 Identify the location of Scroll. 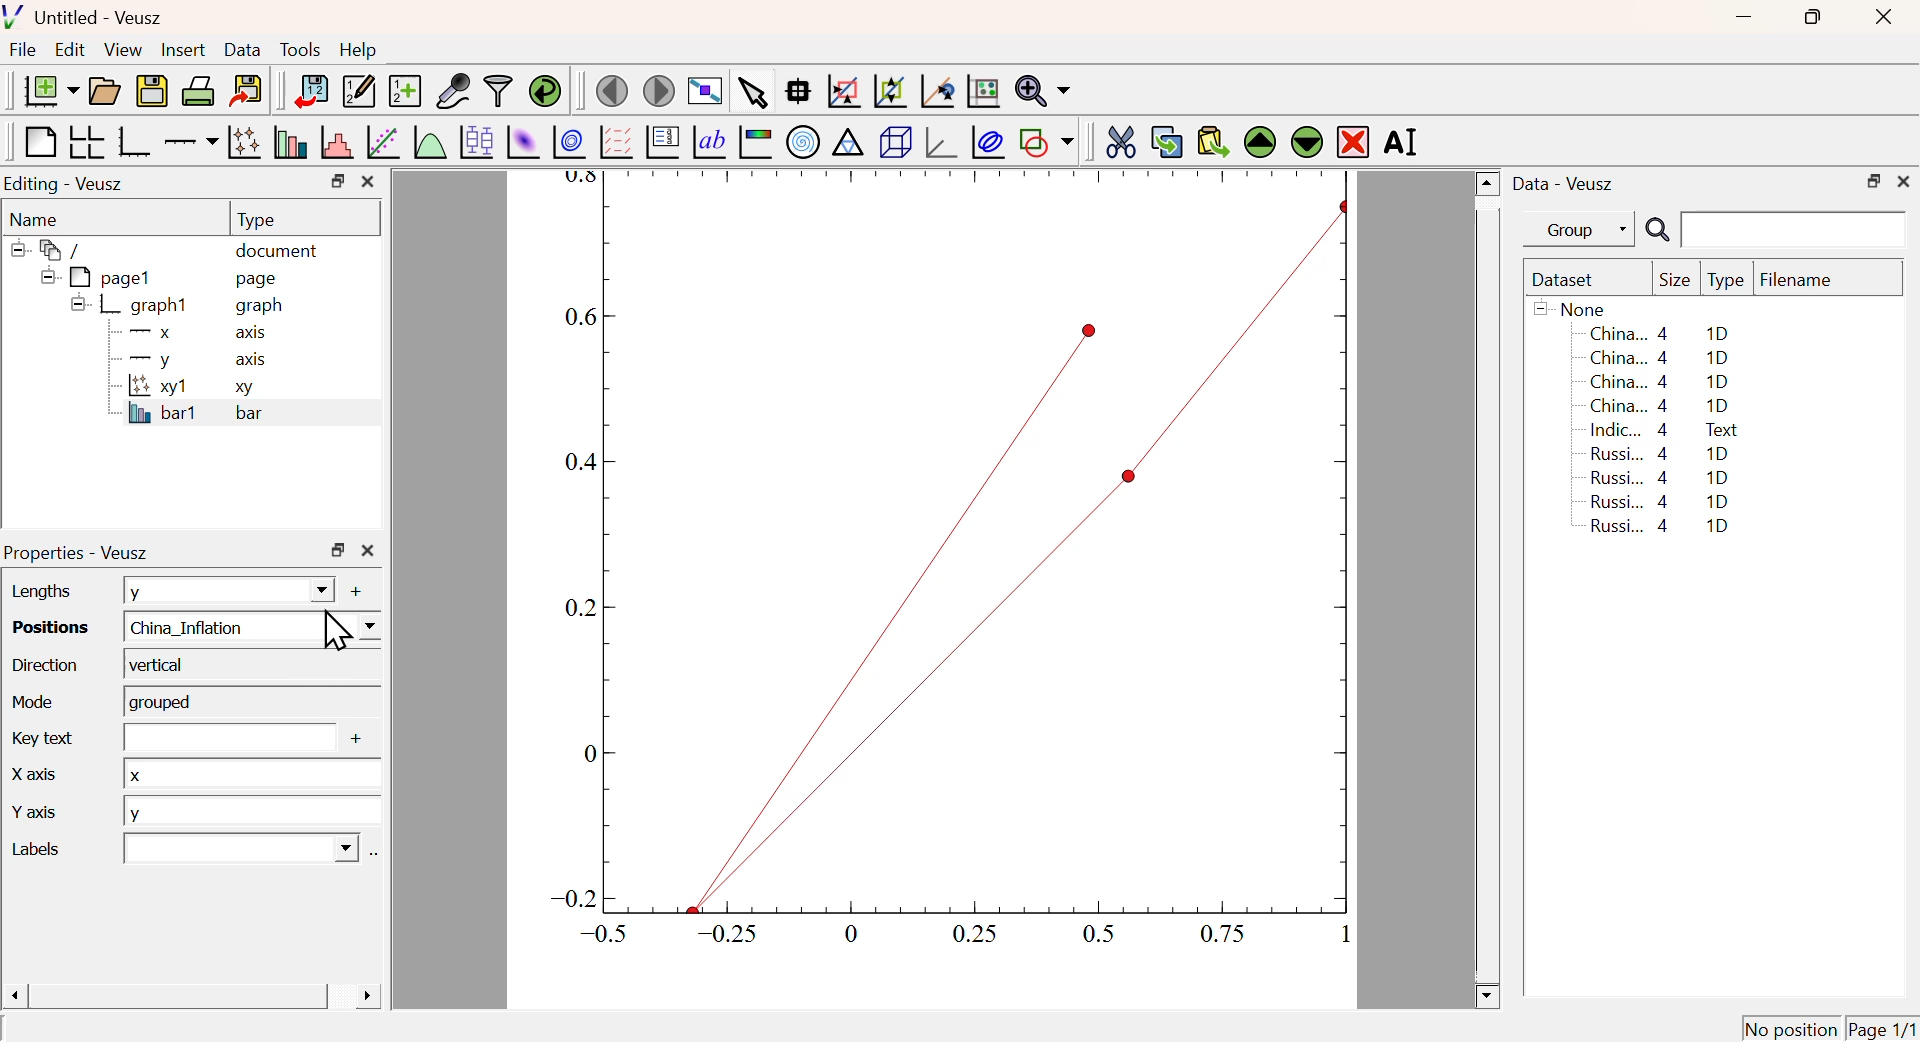
(191, 998).